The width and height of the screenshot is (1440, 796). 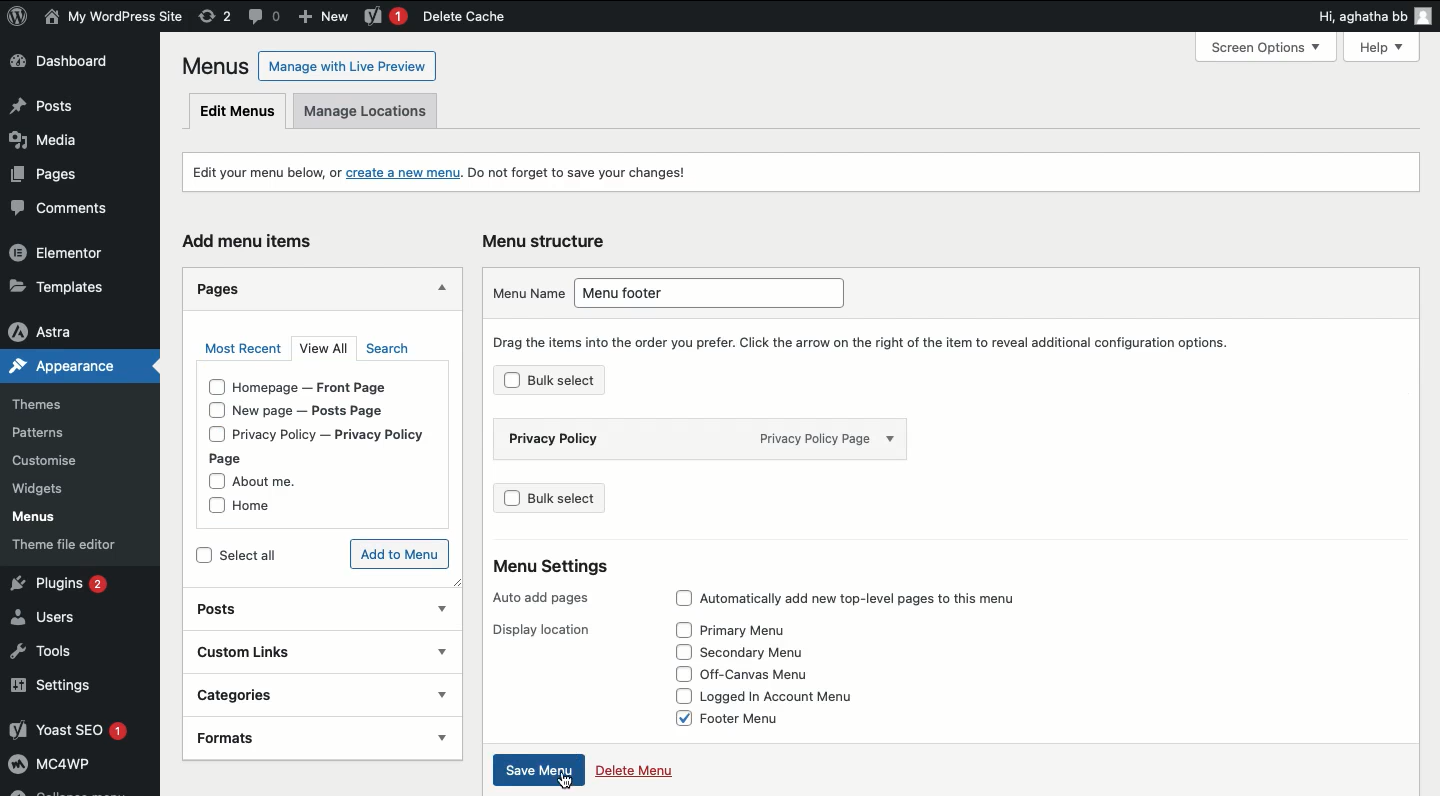 I want to click on User, so click(x=114, y=18).